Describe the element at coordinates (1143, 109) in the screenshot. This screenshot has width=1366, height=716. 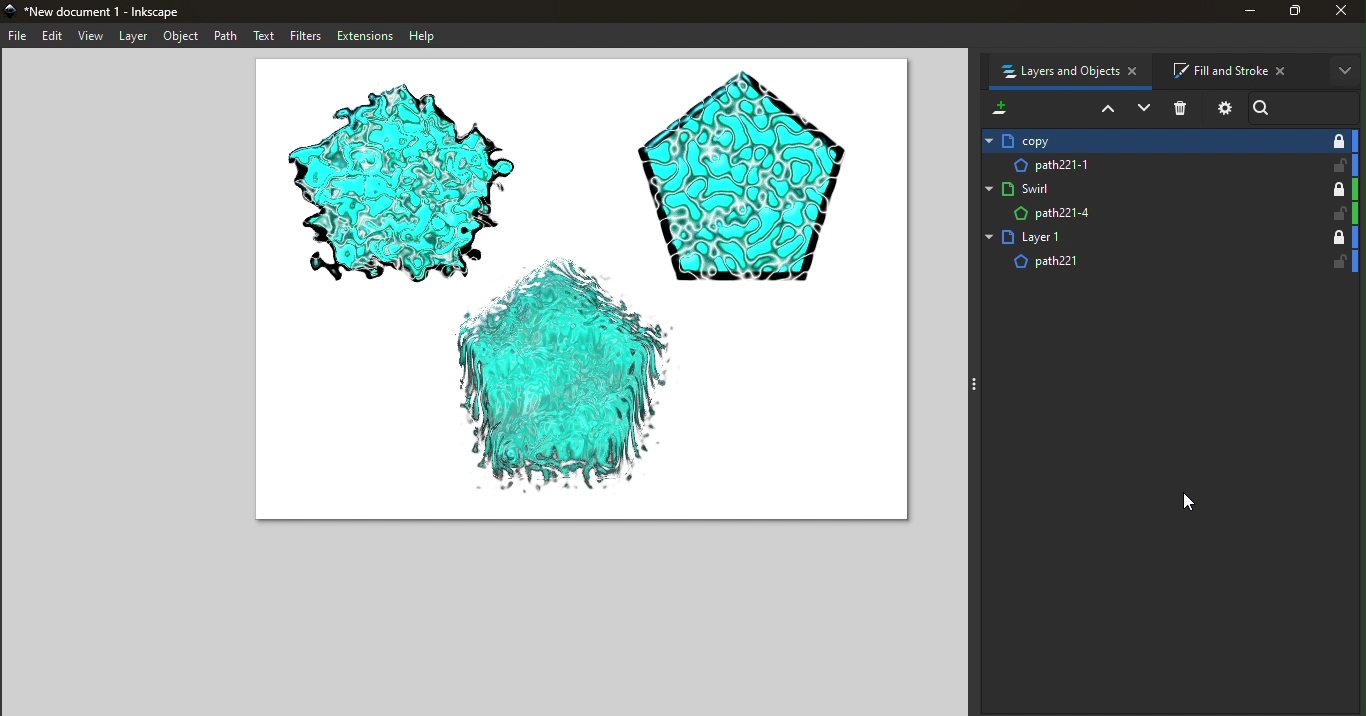
I see `Lower selection one step` at that location.